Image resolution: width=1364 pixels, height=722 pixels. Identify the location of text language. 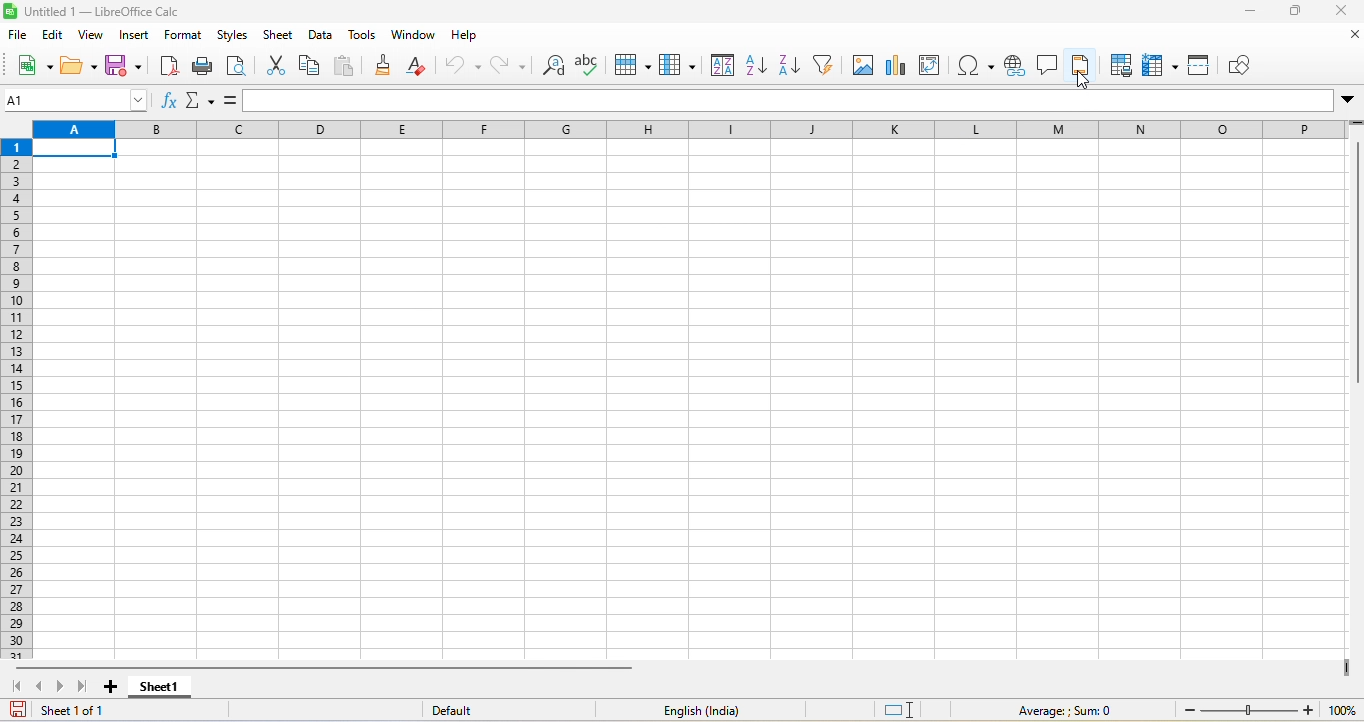
(704, 710).